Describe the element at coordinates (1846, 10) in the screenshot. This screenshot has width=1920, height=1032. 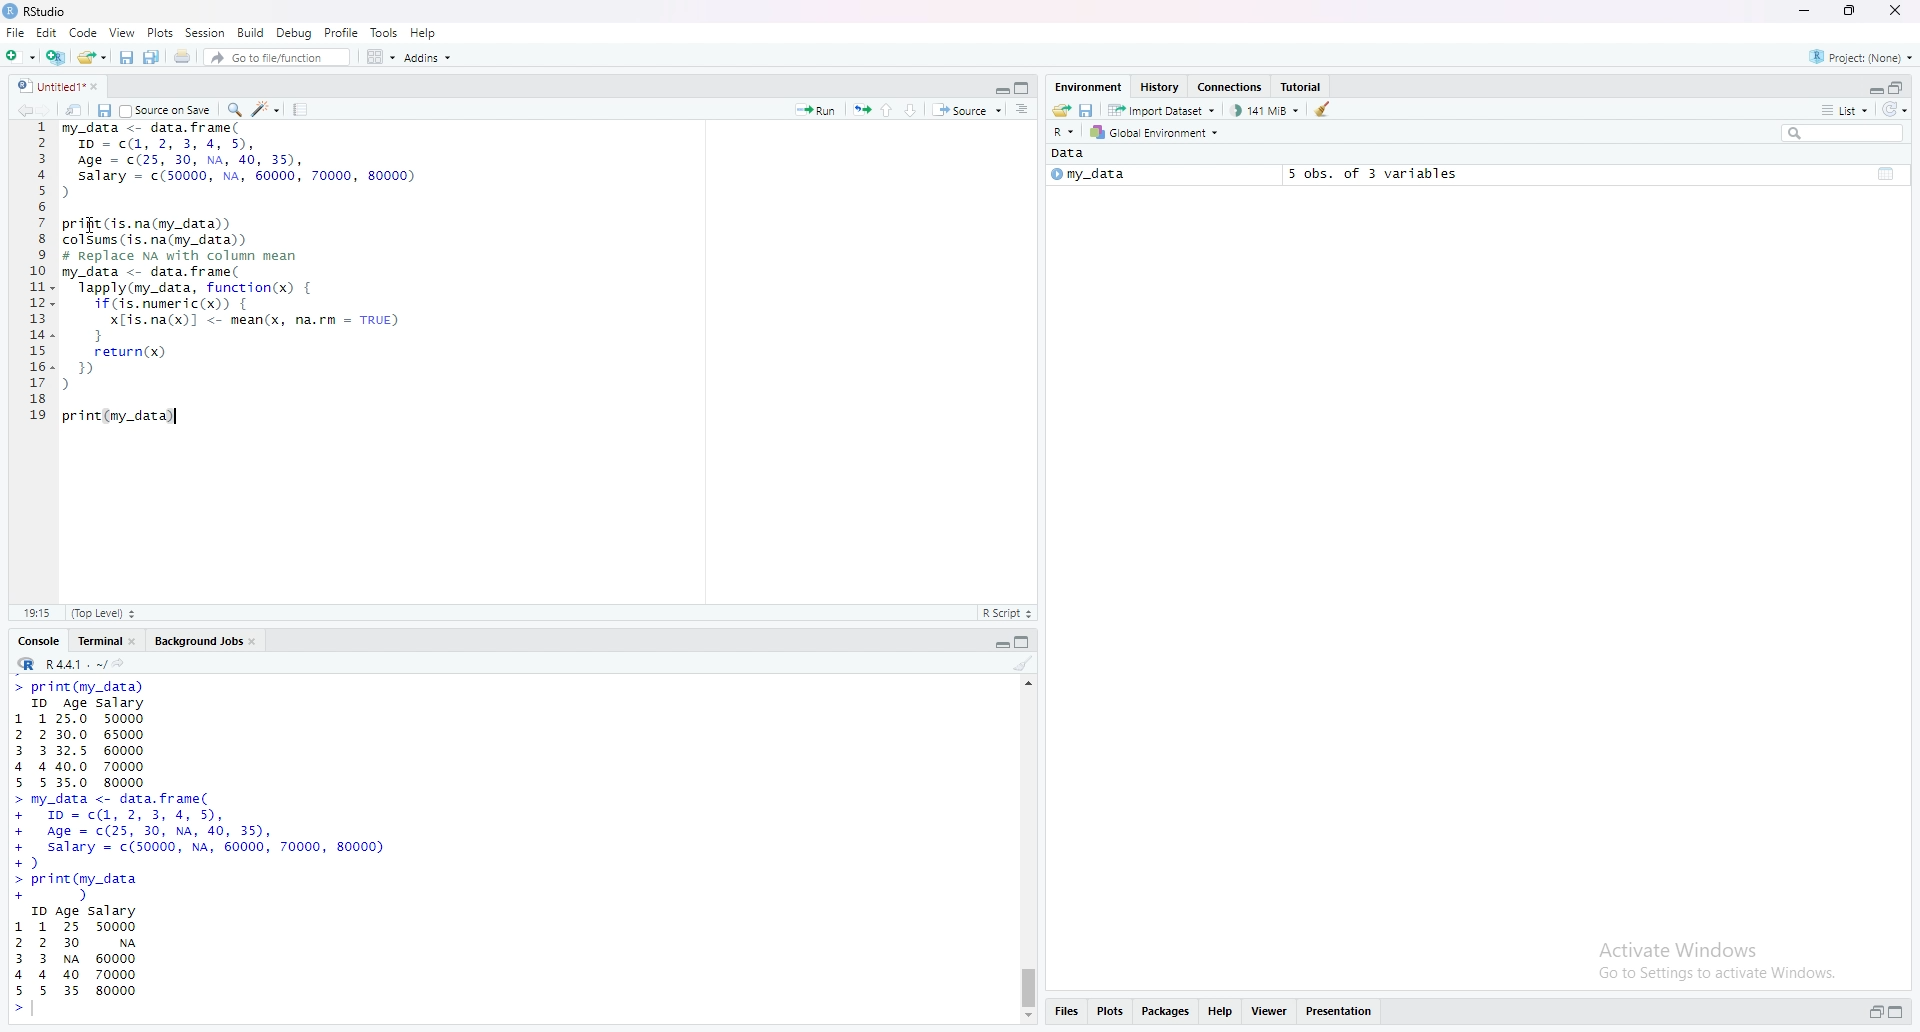
I see `maximize` at that location.